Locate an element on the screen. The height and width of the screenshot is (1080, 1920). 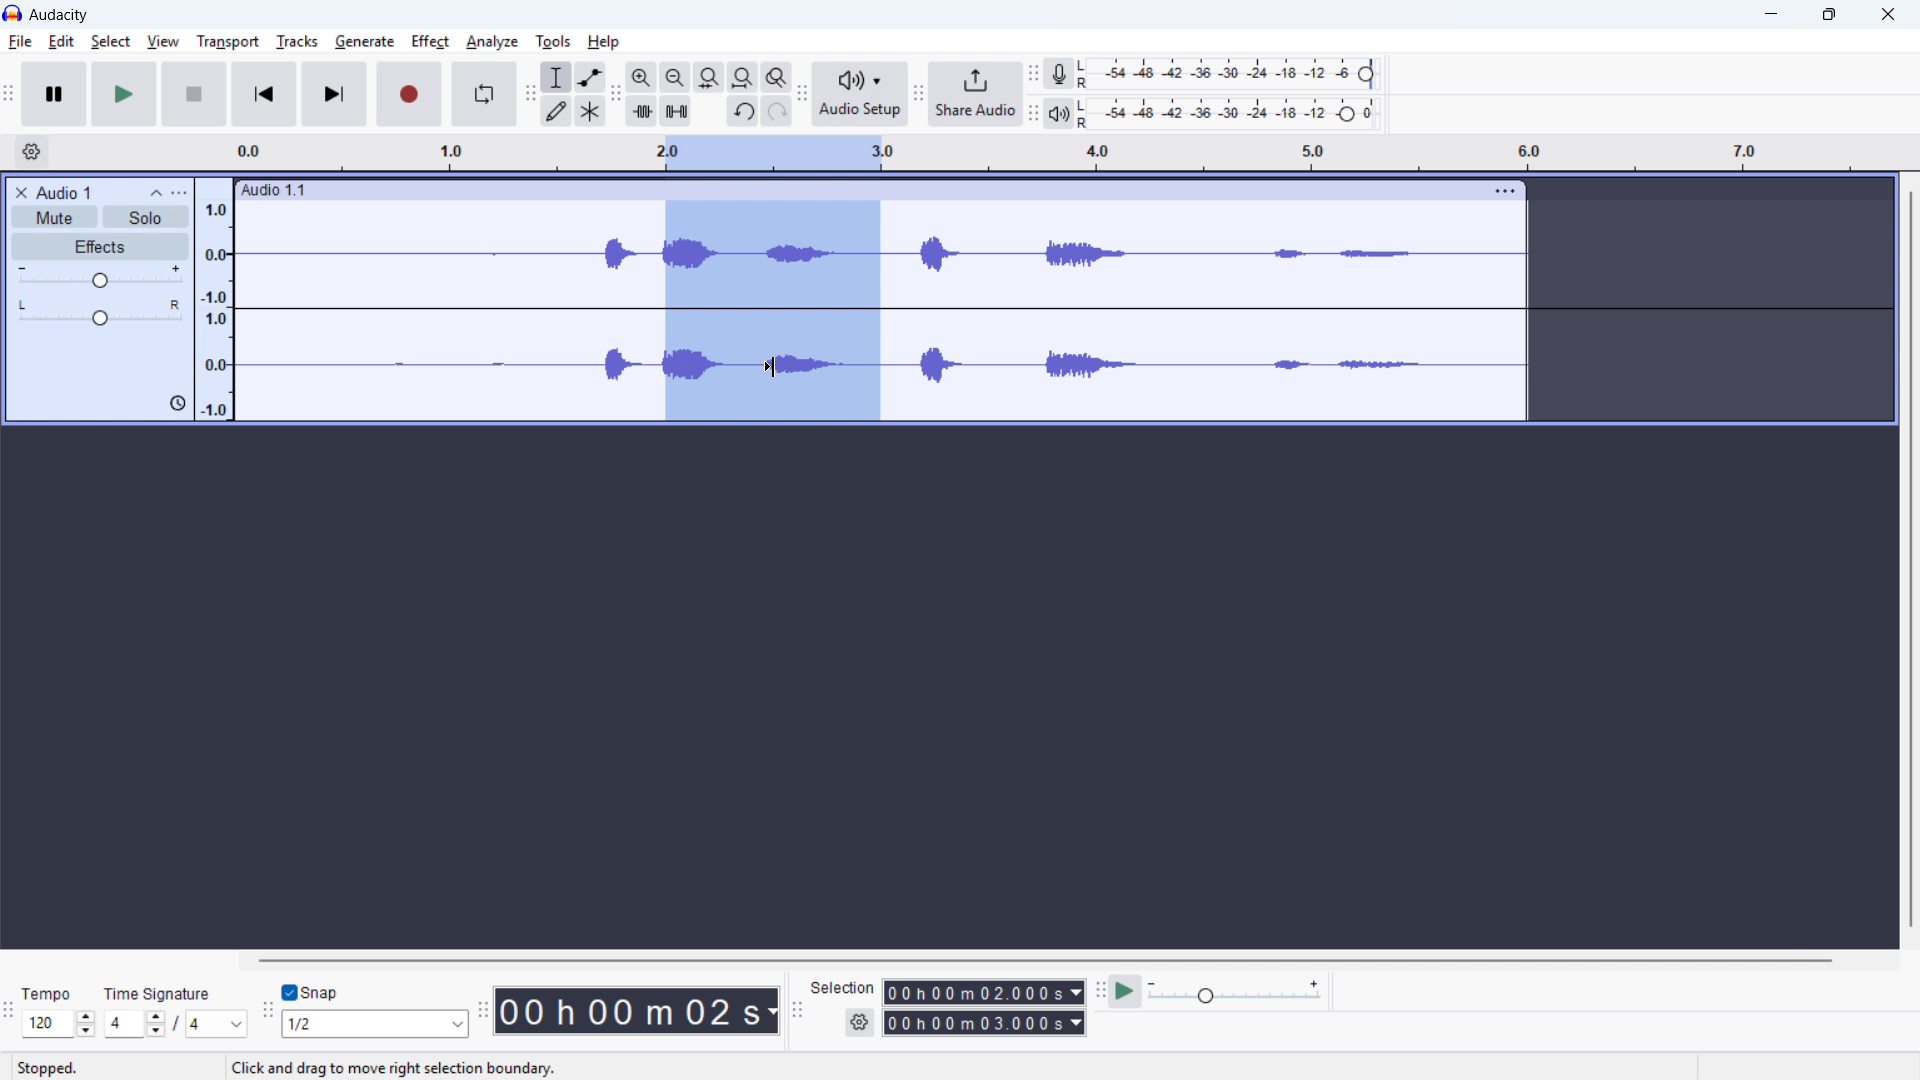
Timeline settings is located at coordinates (31, 153).